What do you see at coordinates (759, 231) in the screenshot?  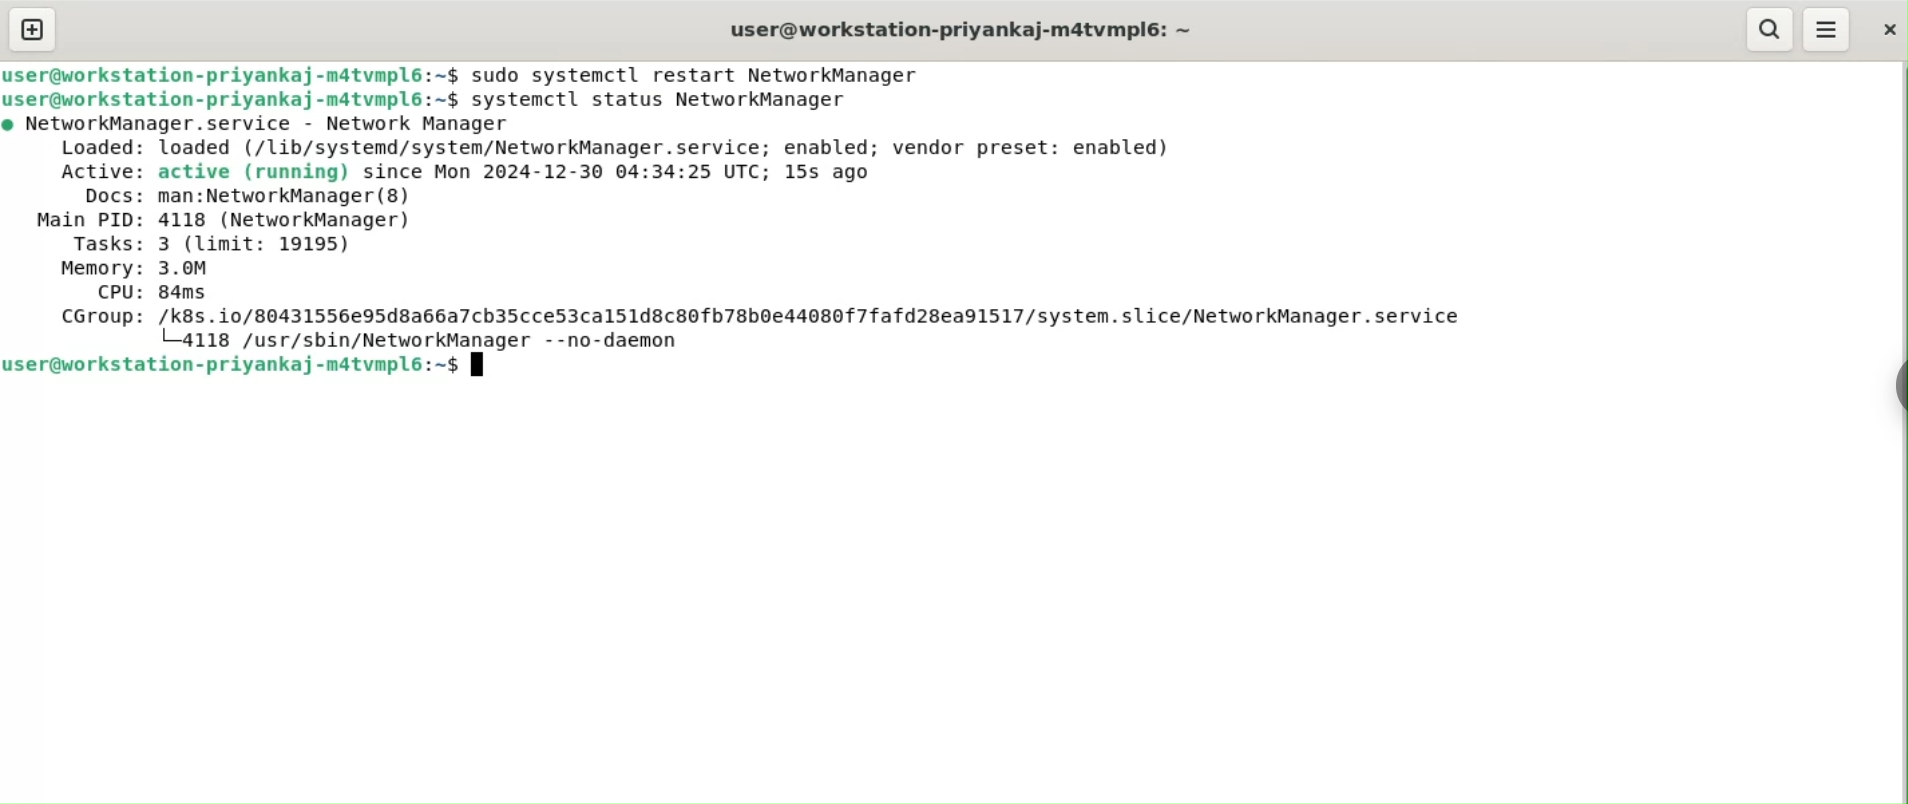 I see `» NetworkManager.service - Network Manager

Loaded: loaded (/lib/systemd/system/NetworkManager.service; enabled; vendor preset: enabled)

Active: active (running) since Mon 2024-12-30 04:34:25 UTC; 15s ago
Docs: man:NetworkManager(8)

Main PID: 4118 (NetworkManager)

Tasks: 3 (limit: 19195)

Memory: 3.0M
CPU: 84ms

CGroup: /k8s.io/80431556e95d8a66a7cb35cce53cal51d8c80fb78boed4080f7fafd28ead1517/system.slice/NetworkManager.service

L4118 /usr/sbin/NetworkManager --no-daemon` at bounding box center [759, 231].